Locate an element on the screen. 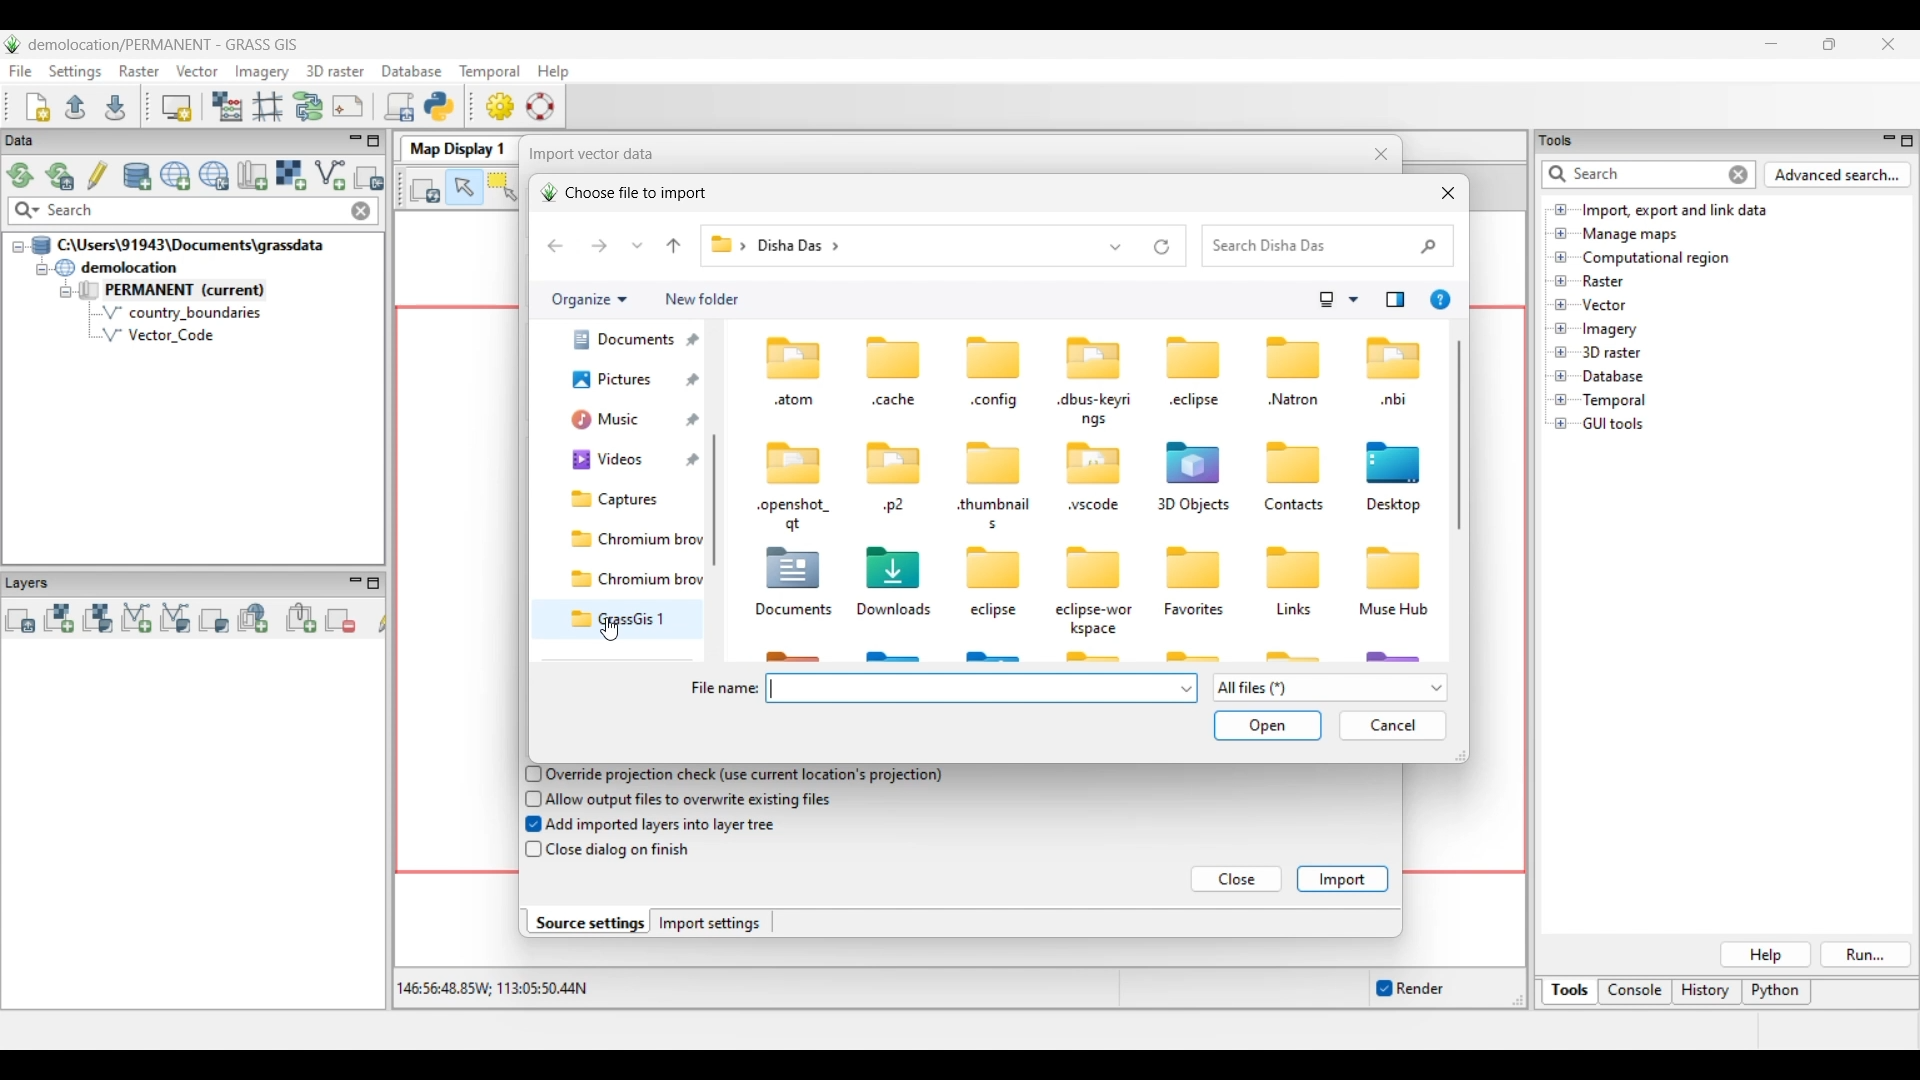 This screenshot has width=1920, height=1080. icon is located at coordinates (896, 565).